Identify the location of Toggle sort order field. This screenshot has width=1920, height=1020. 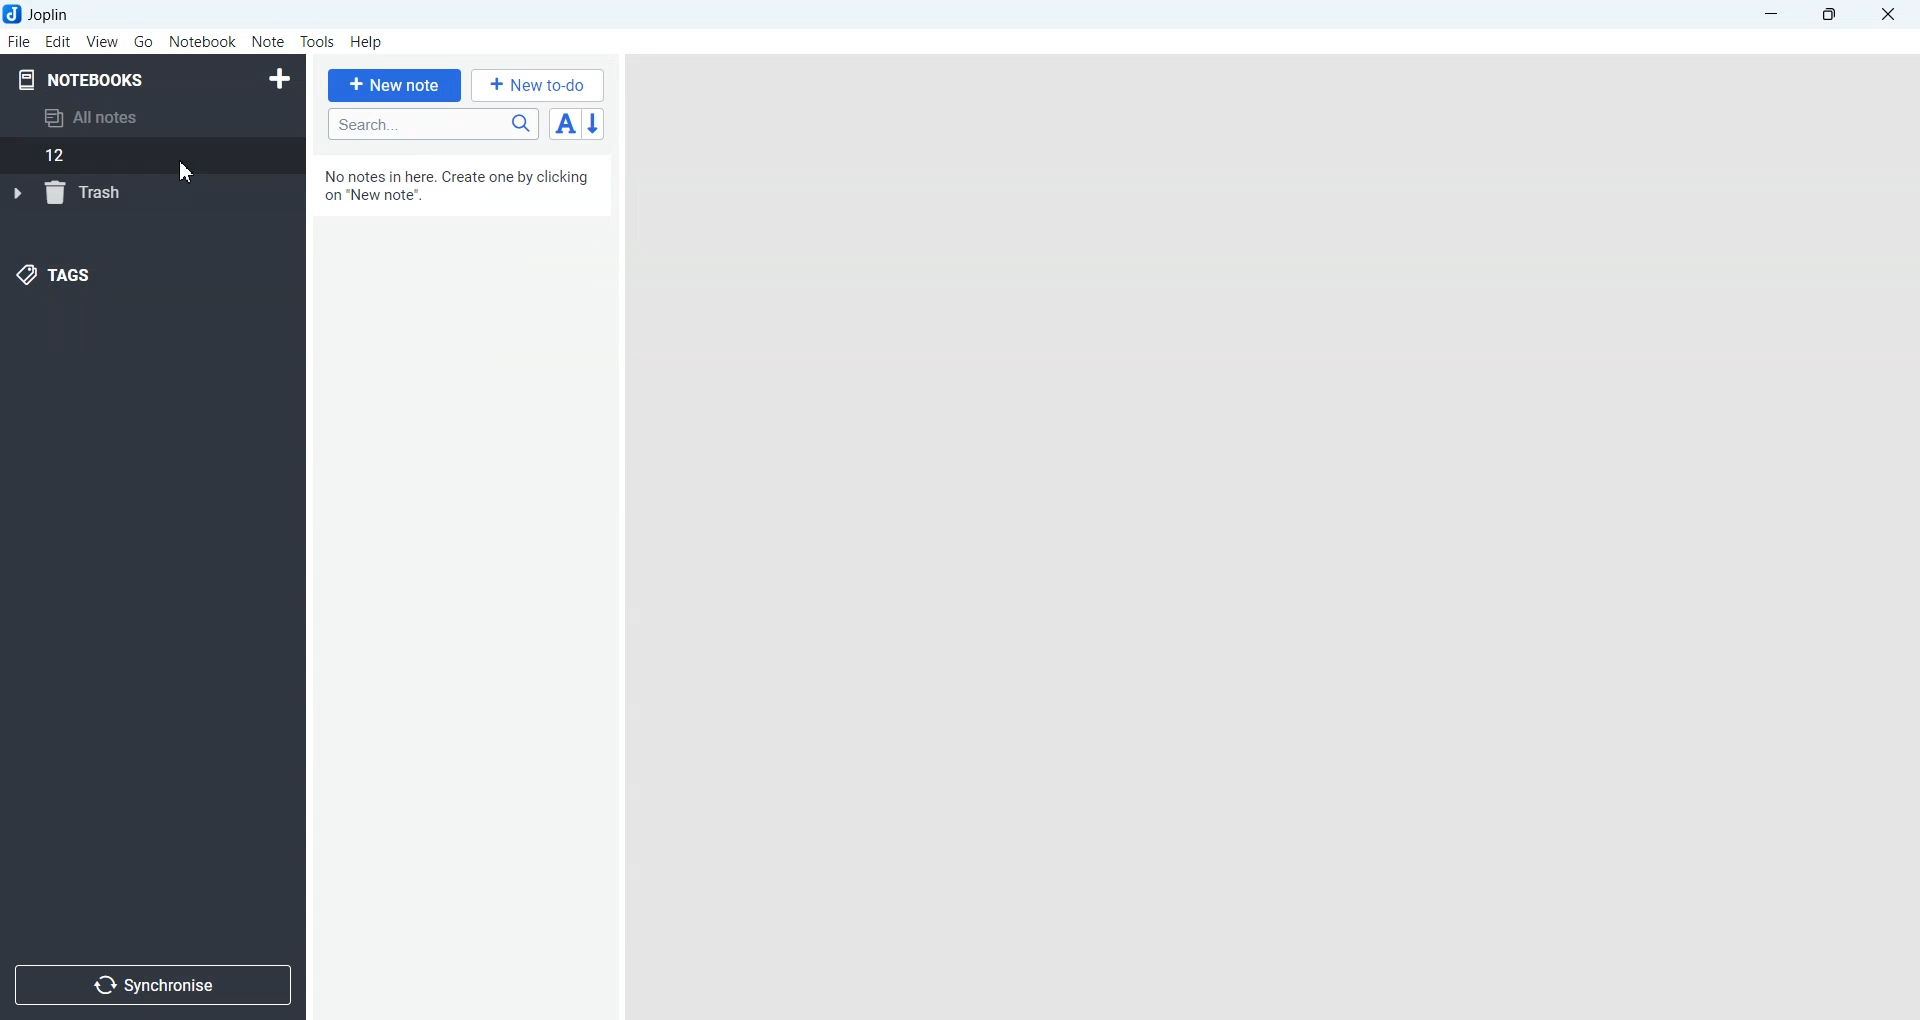
(565, 123).